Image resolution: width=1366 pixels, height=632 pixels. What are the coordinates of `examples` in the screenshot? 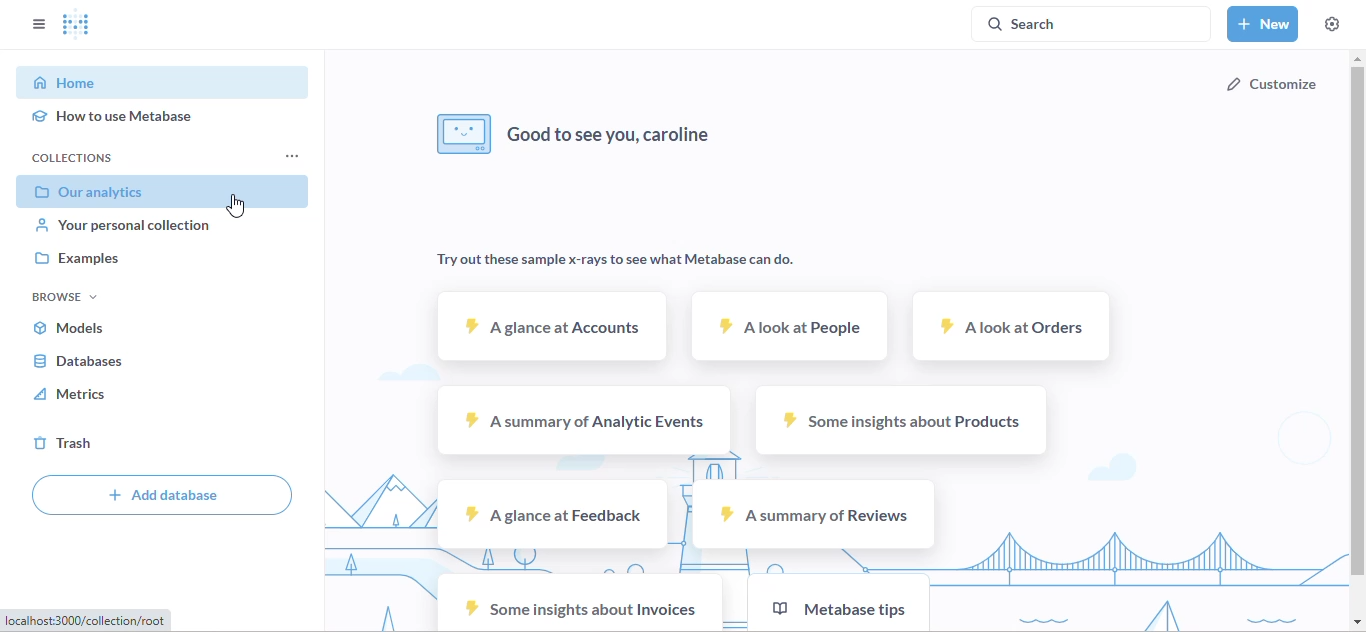 It's located at (75, 258).